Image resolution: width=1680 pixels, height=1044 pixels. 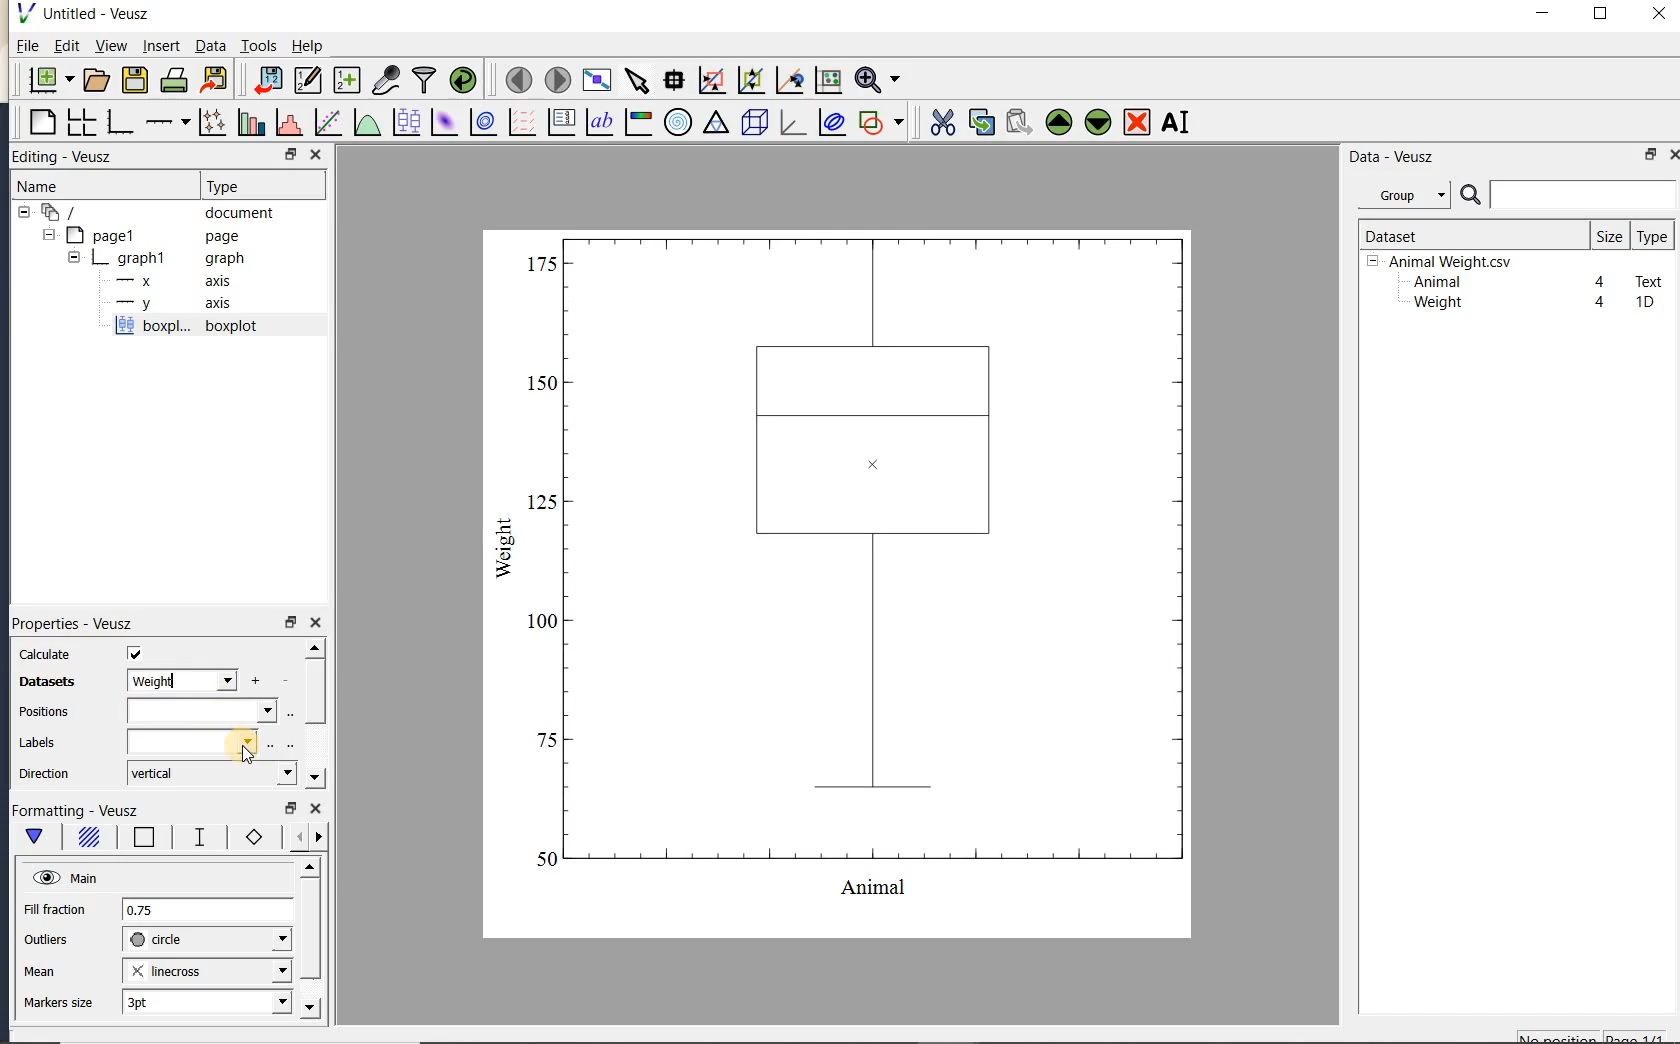 I want to click on page1, so click(x=143, y=237).